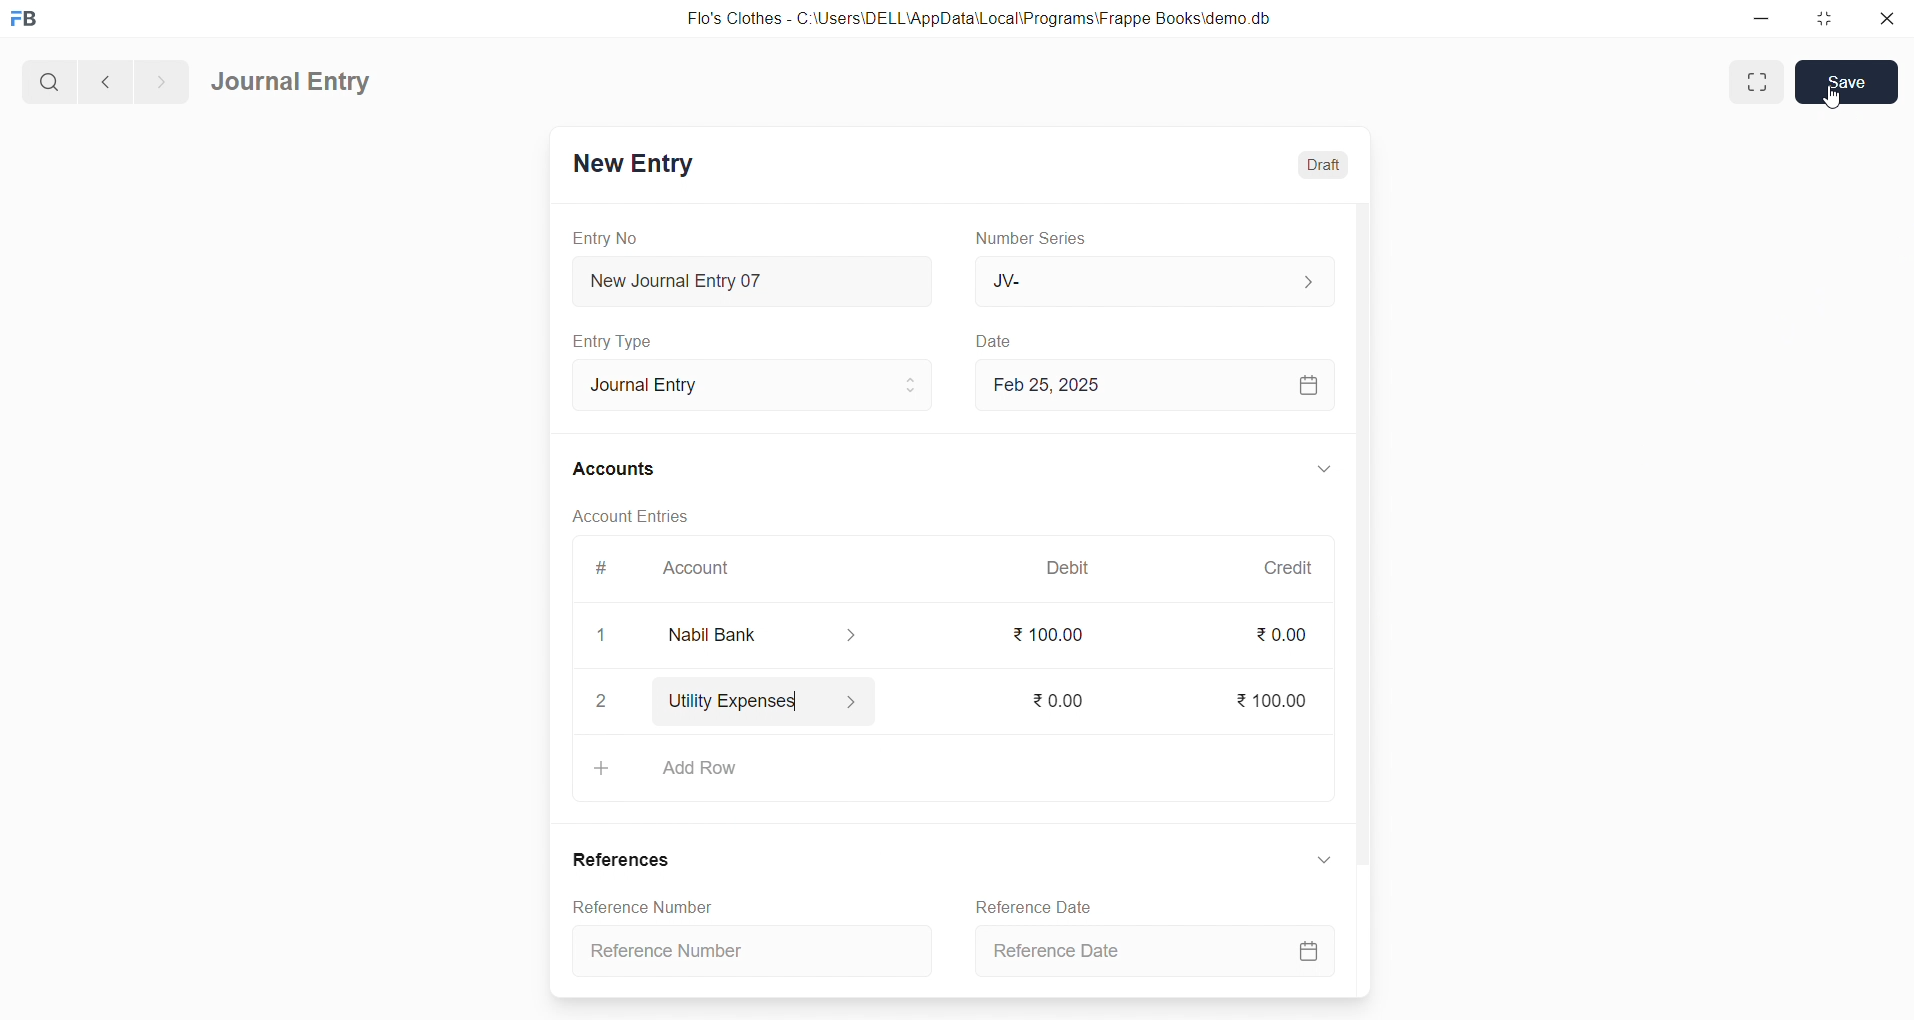 This screenshot has height=1020, width=1914. I want to click on Entry Type, so click(614, 341).